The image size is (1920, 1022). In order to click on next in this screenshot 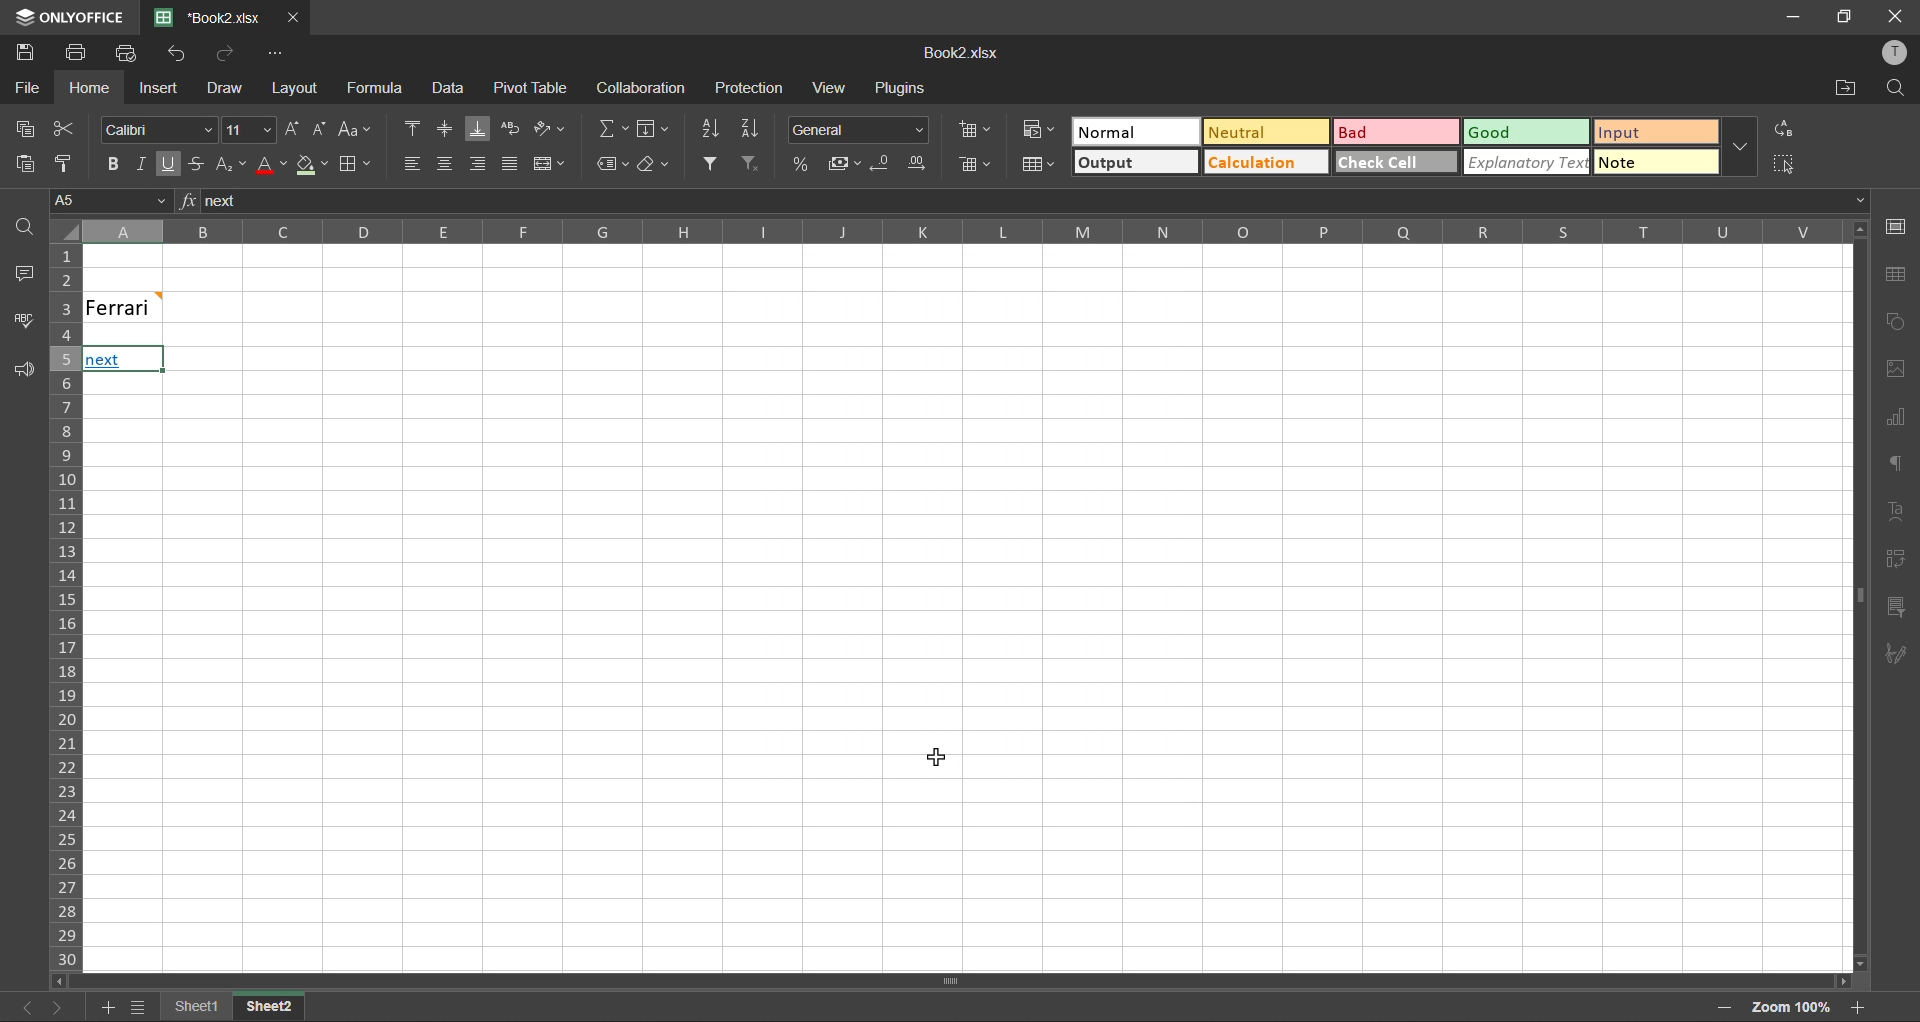, I will do `click(55, 1007)`.